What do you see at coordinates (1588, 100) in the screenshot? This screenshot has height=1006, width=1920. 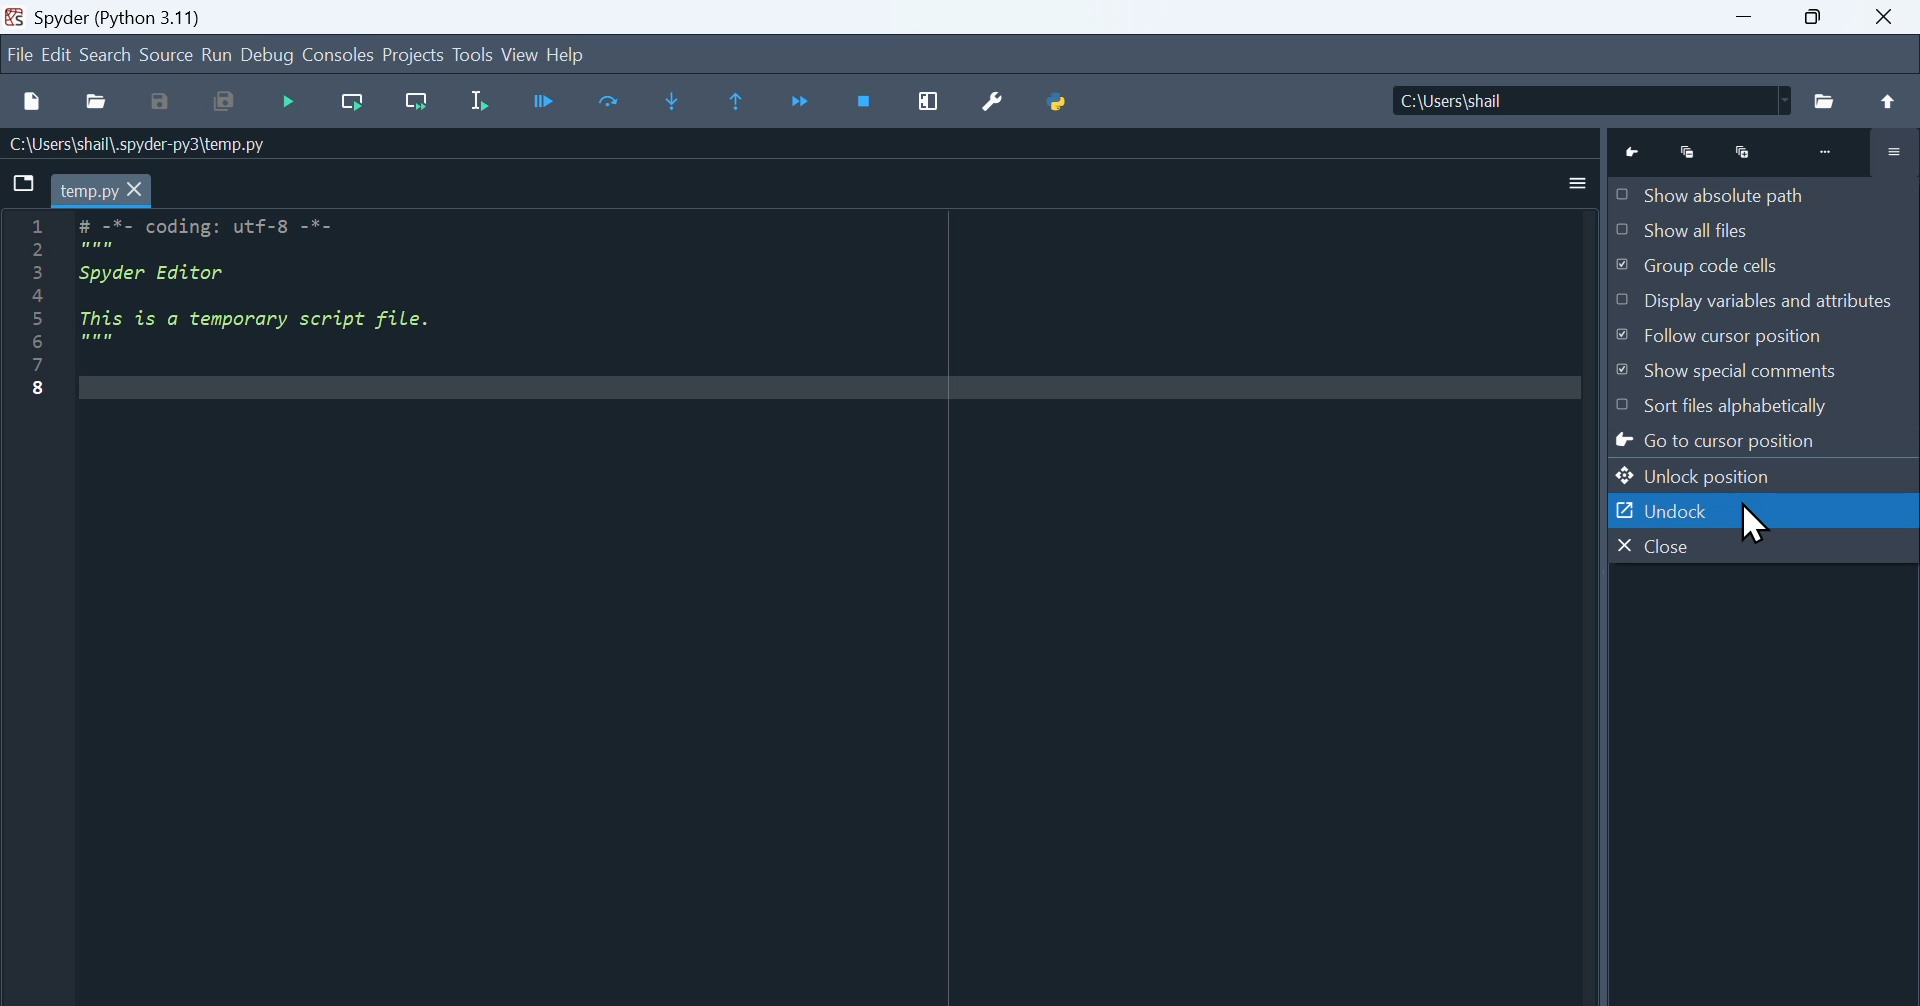 I see `C:\Users\shall` at bounding box center [1588, 100].